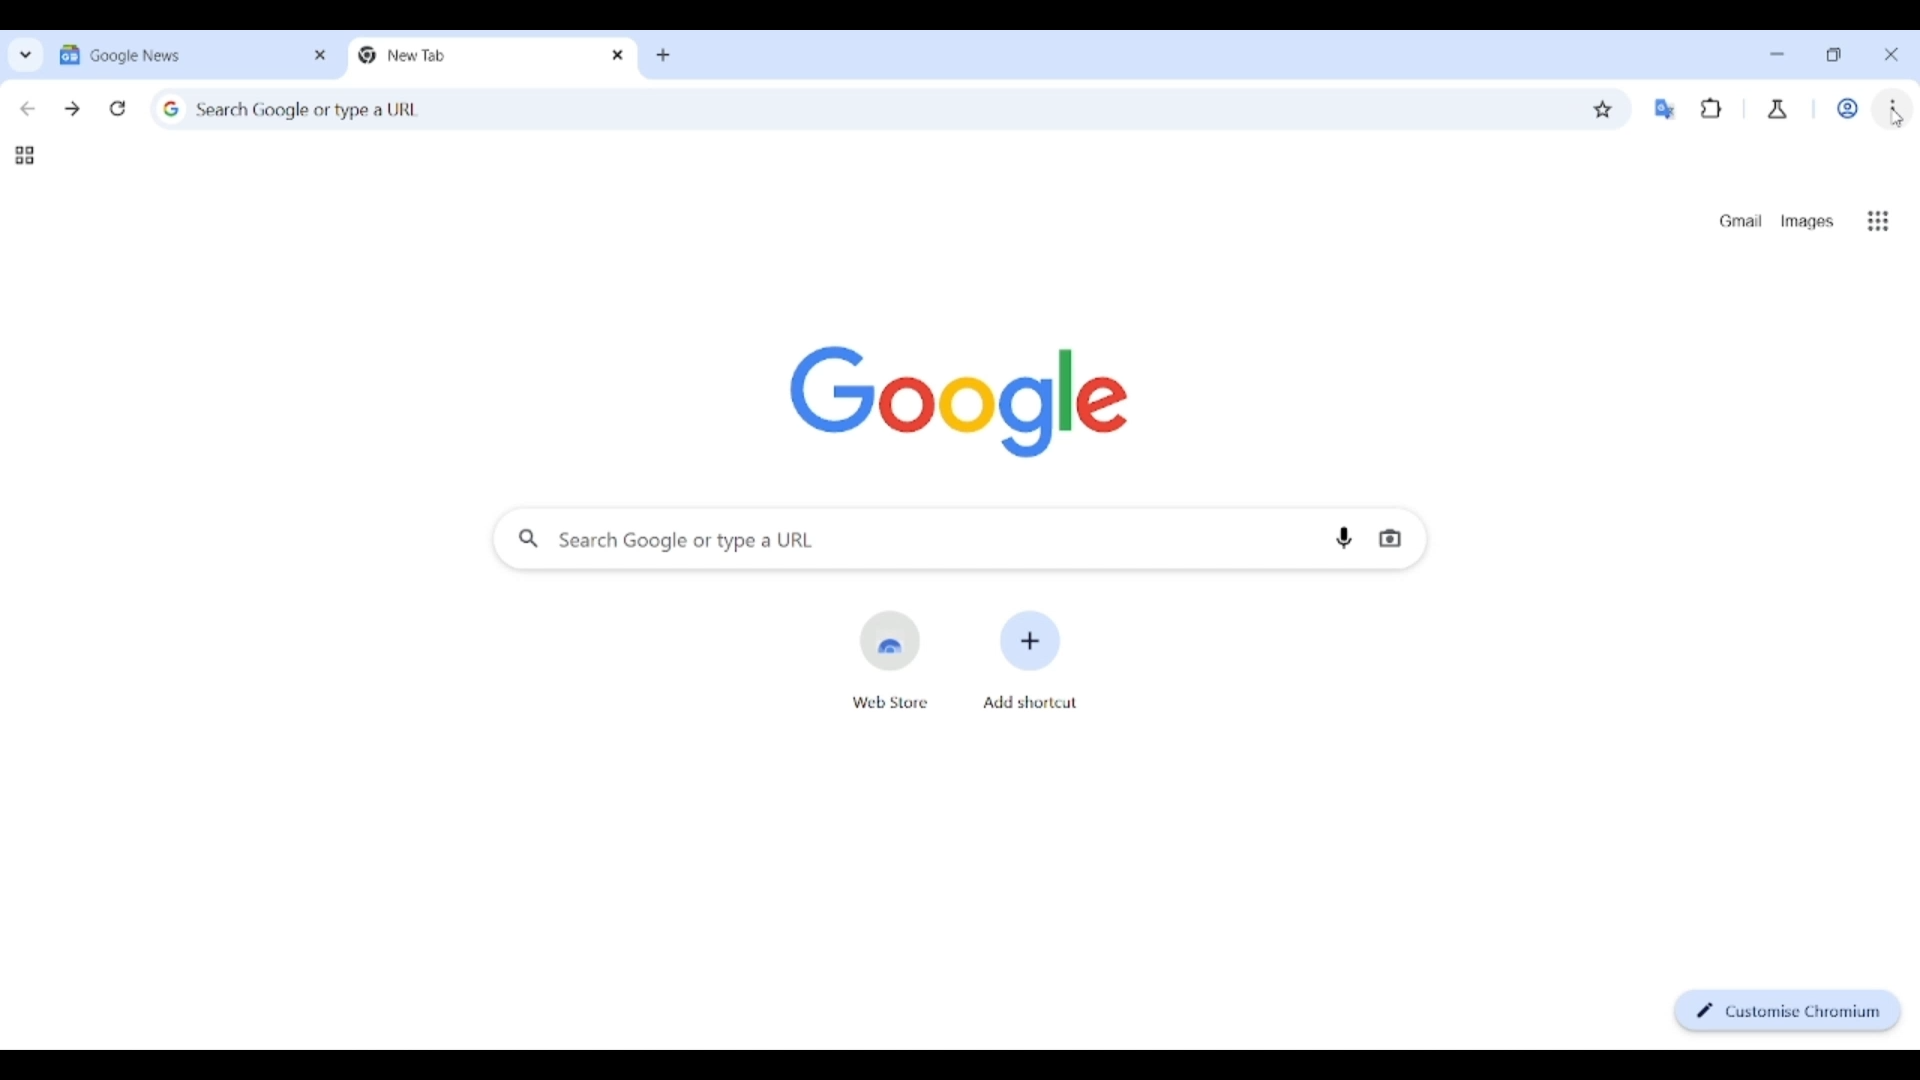  What do you see at coordinates (1390, 539) in the screenshot?
I see `Search by image` at bounding box center [1390, 539].